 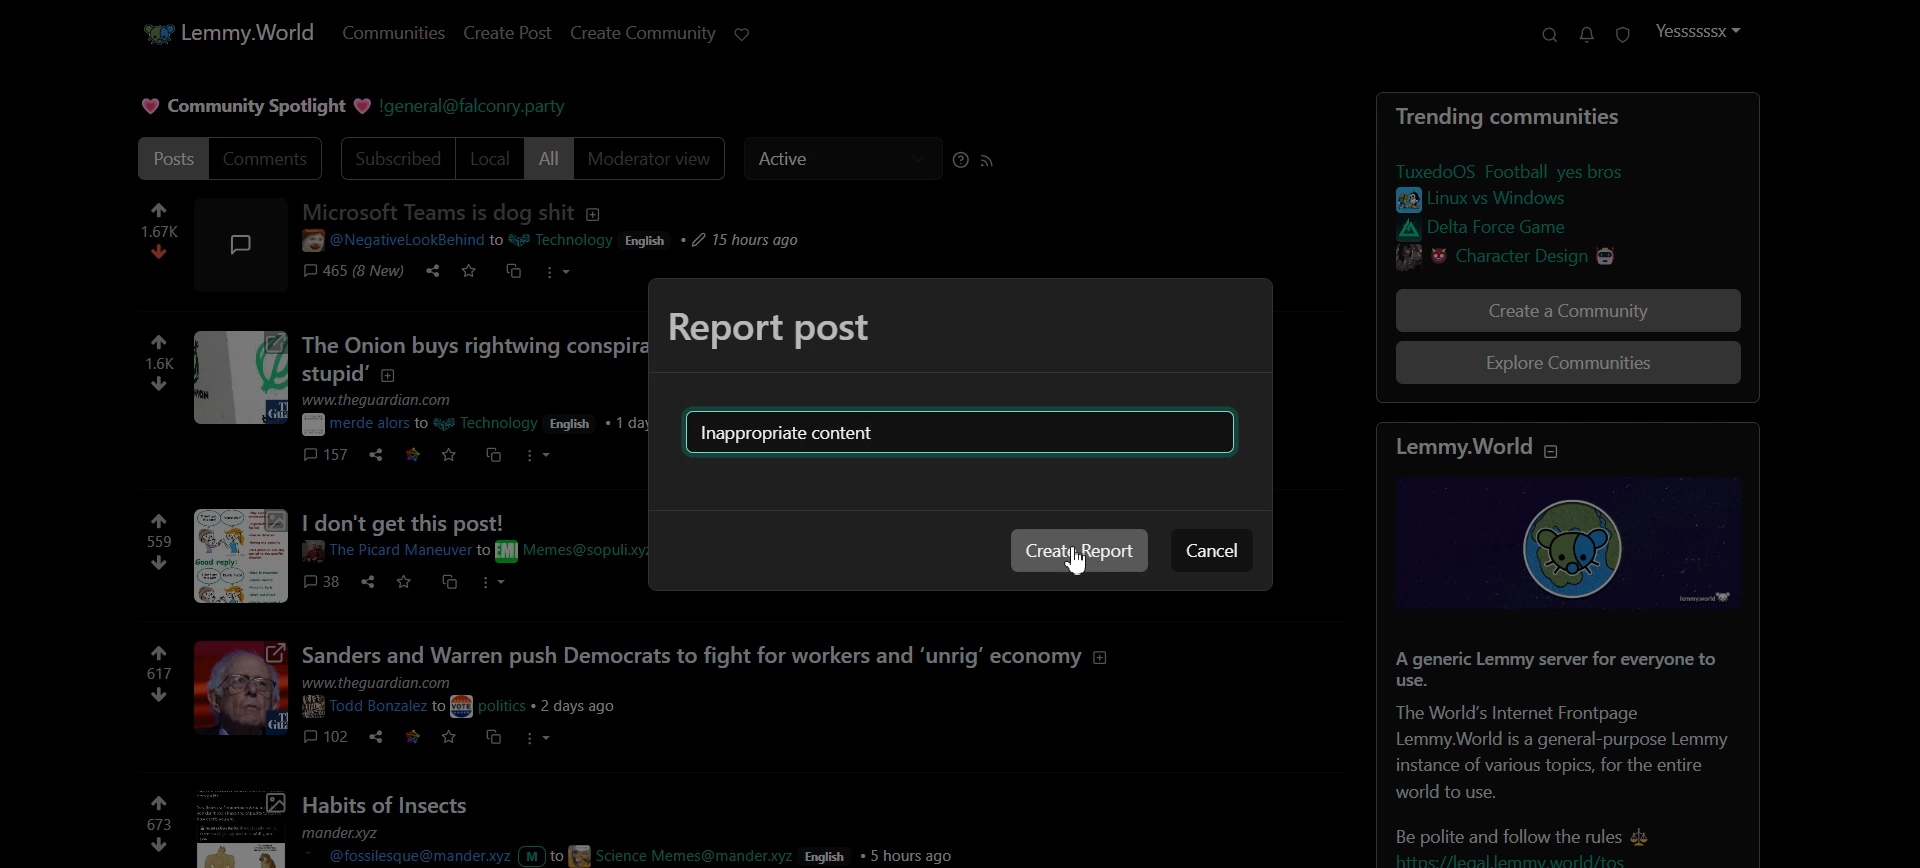 I want to click on image, so click(x=238, y=242).